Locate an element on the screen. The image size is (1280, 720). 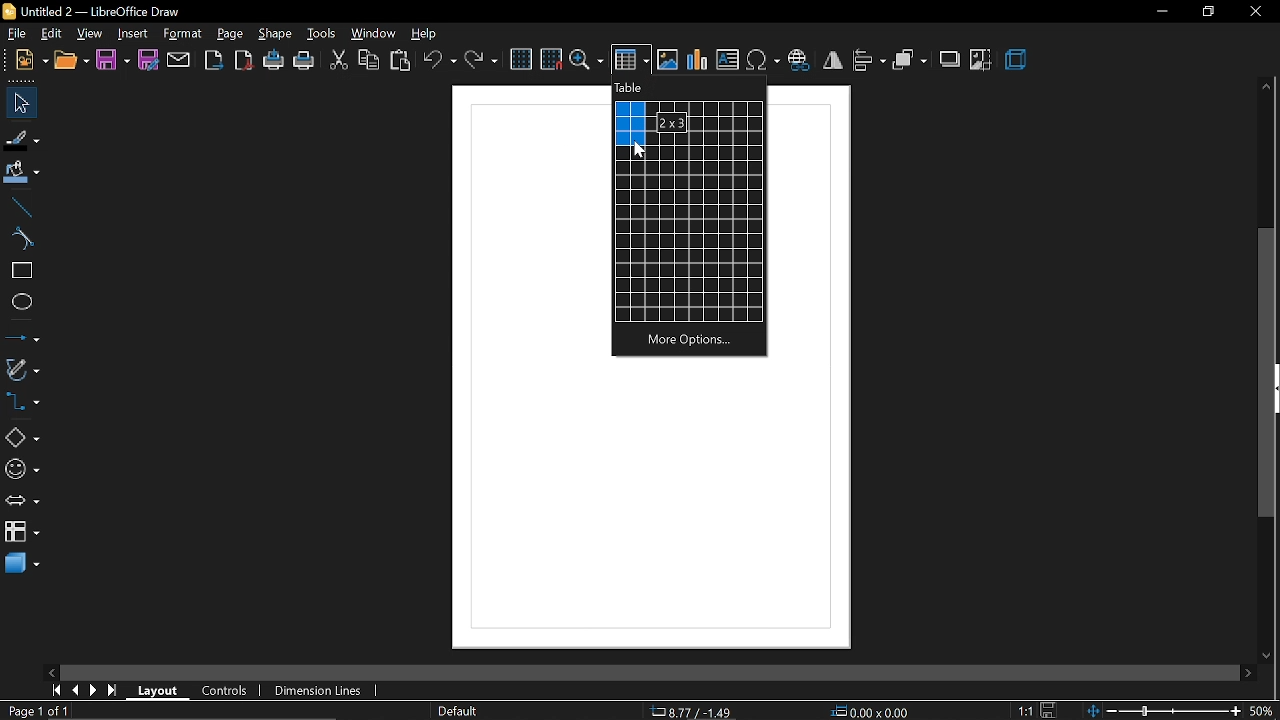
next page is located at coordinates (97, 690).